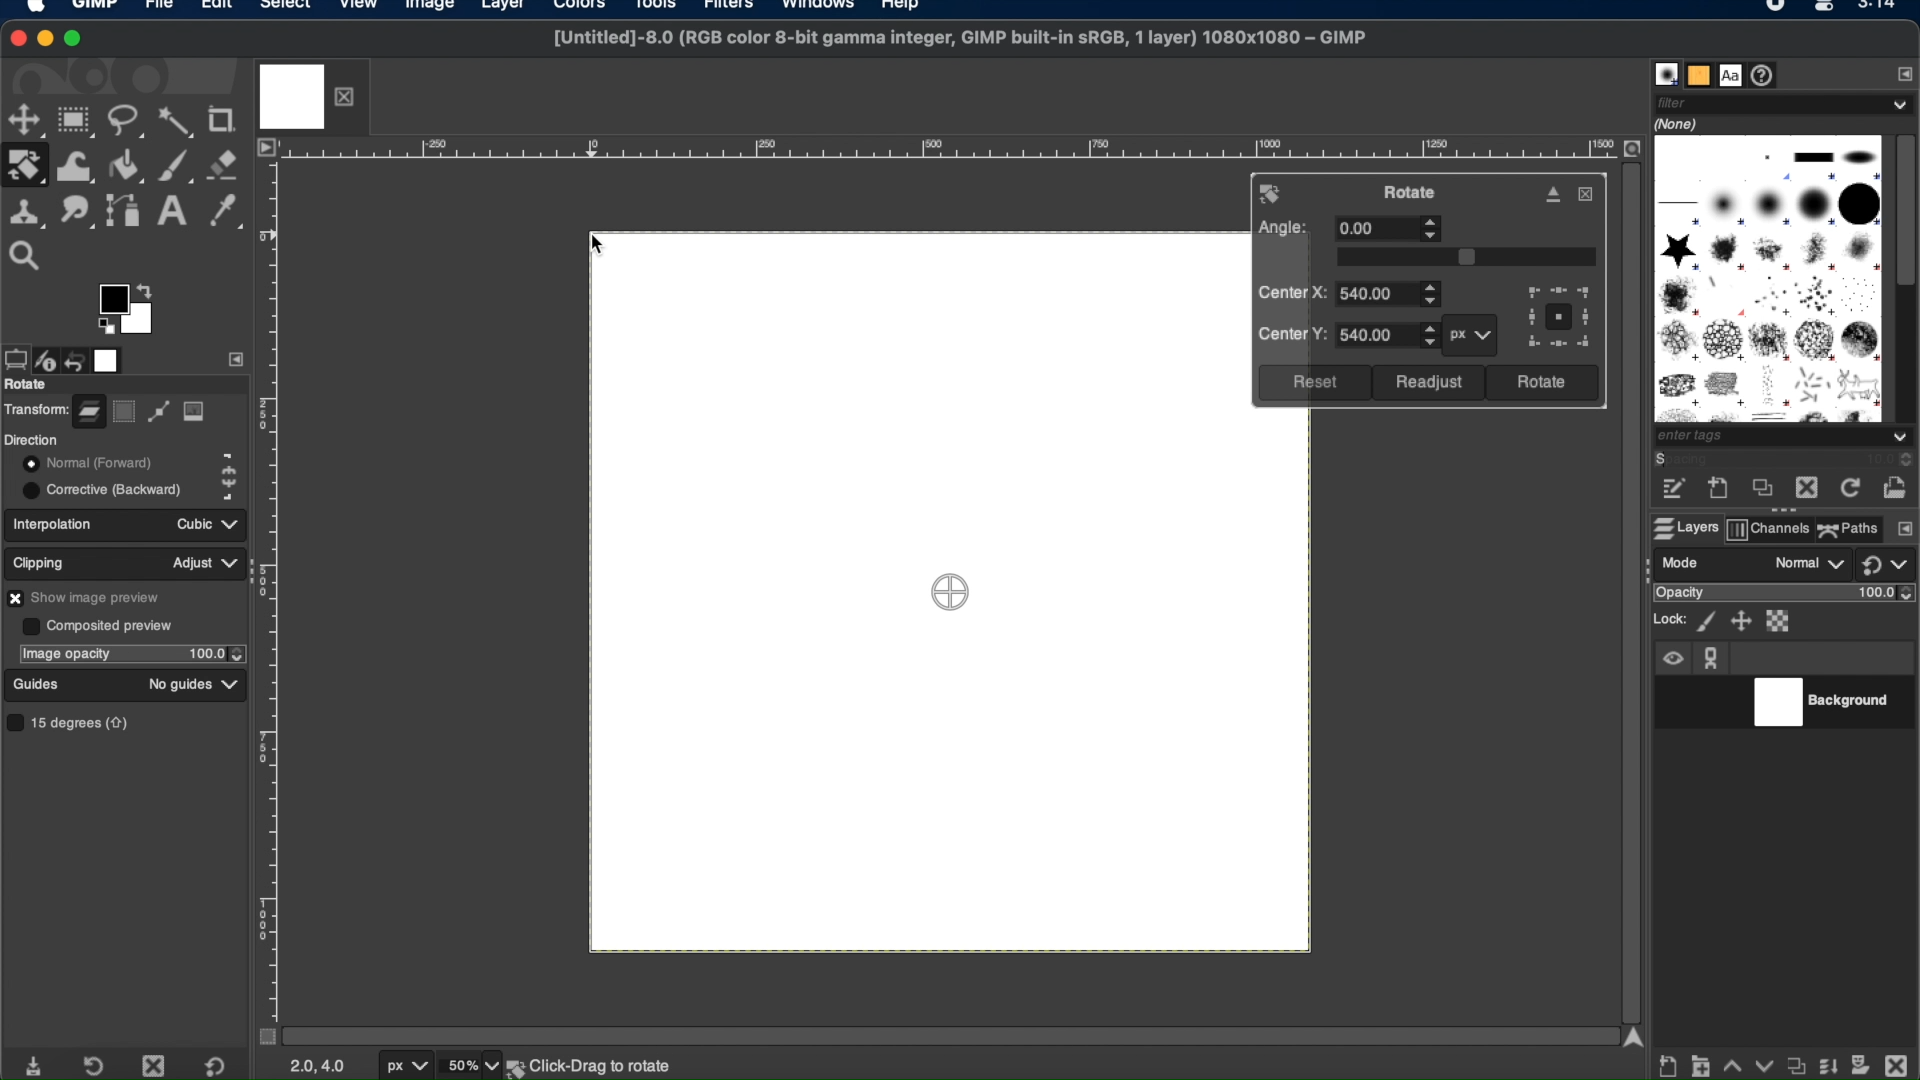 The height and width of the screenshot is (1080, 1920). Describe the element at coordinates (1467, 335) in the screenshot. I see `px` at that location.